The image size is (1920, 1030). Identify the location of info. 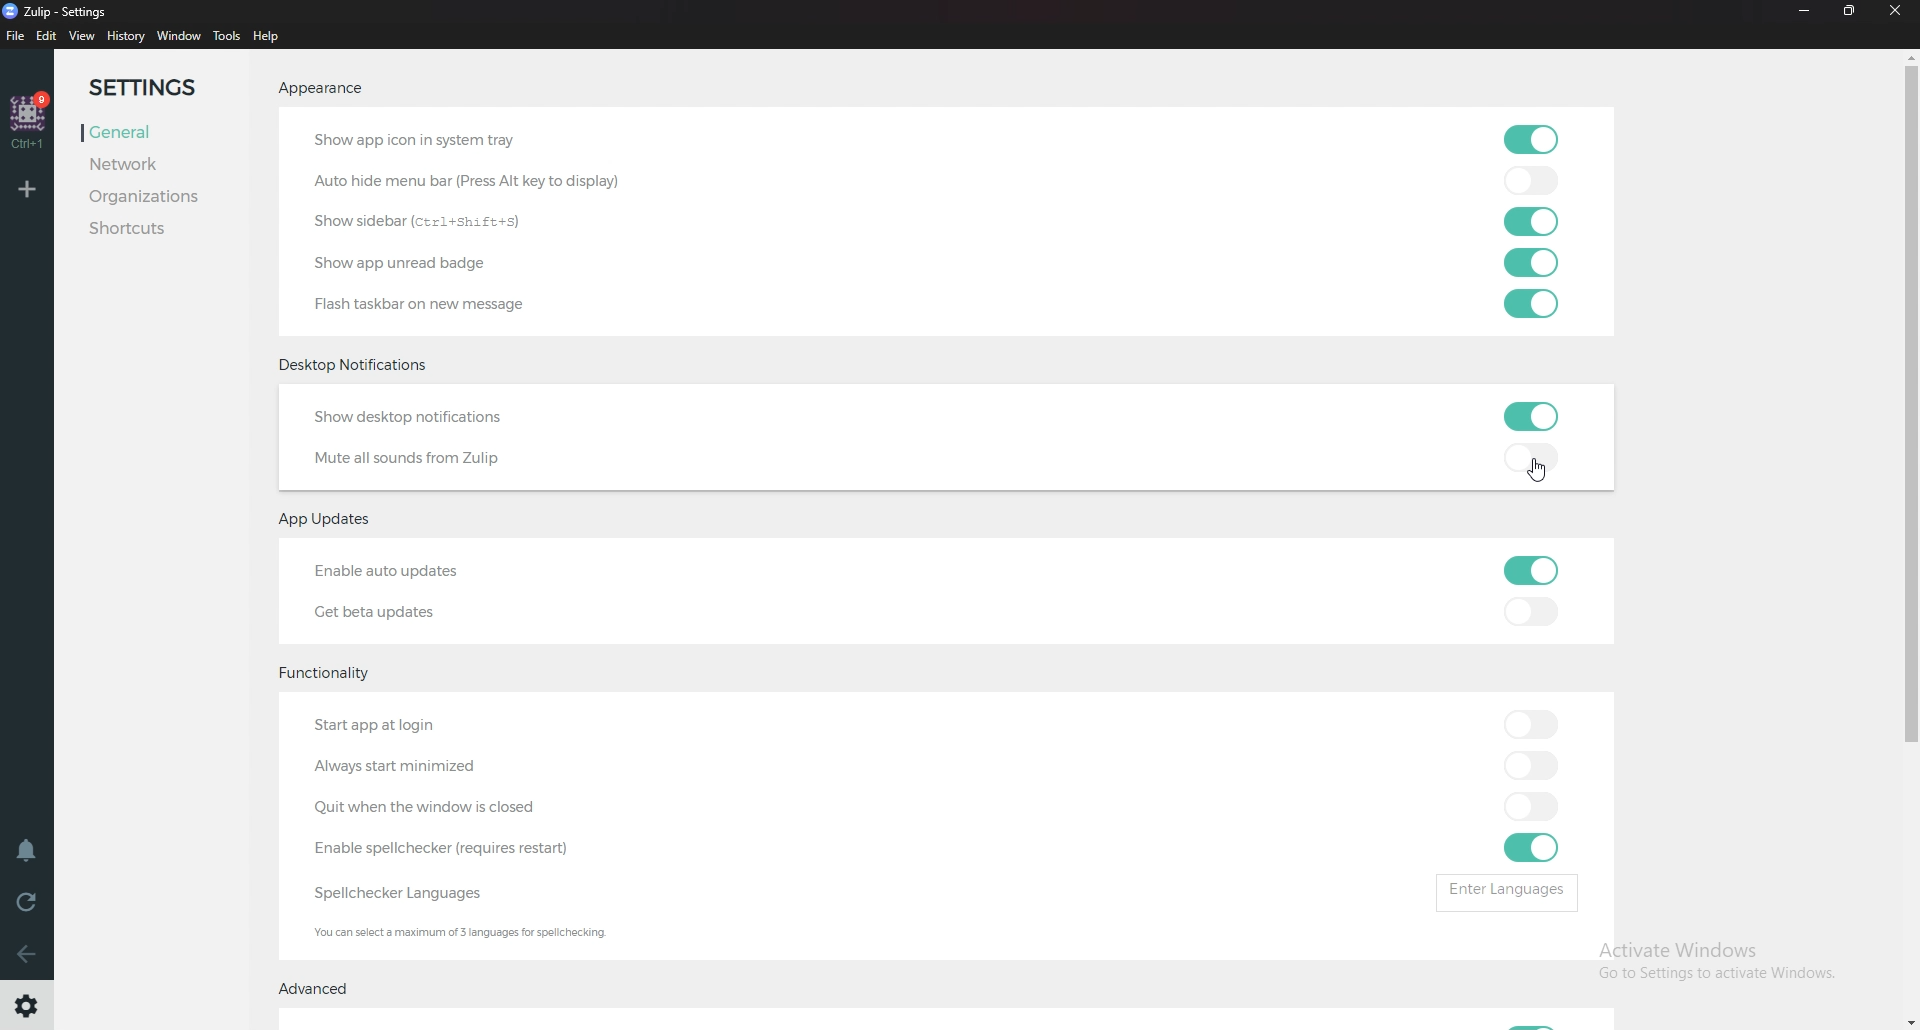
(469, 931).